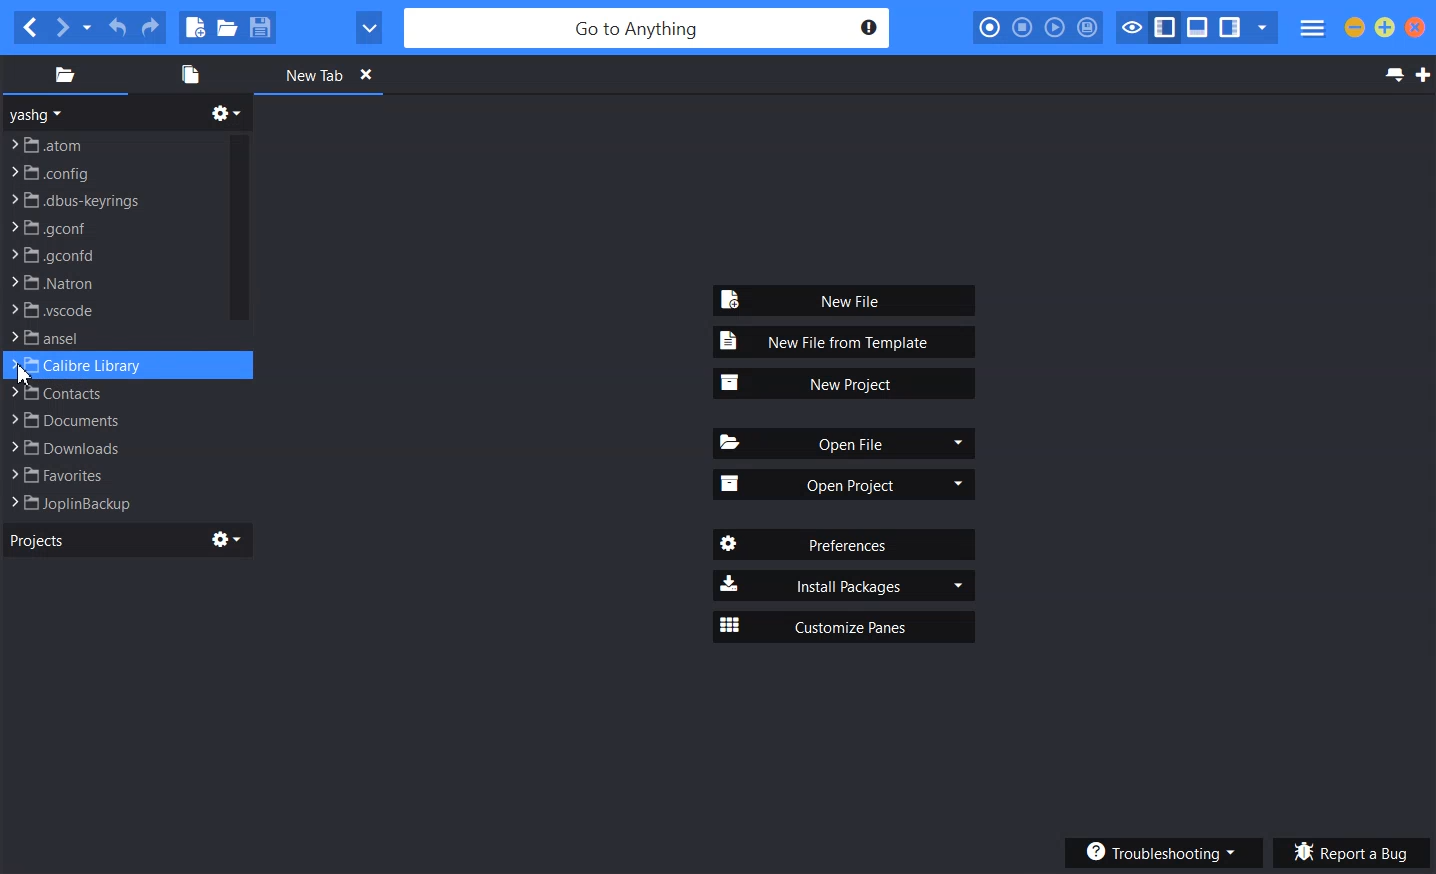 The height and width of the screenshot is (874, 1436). What do you see at coordinates (110, 395) in the screenshot?
I see `File` at bounding box center [110, 395].